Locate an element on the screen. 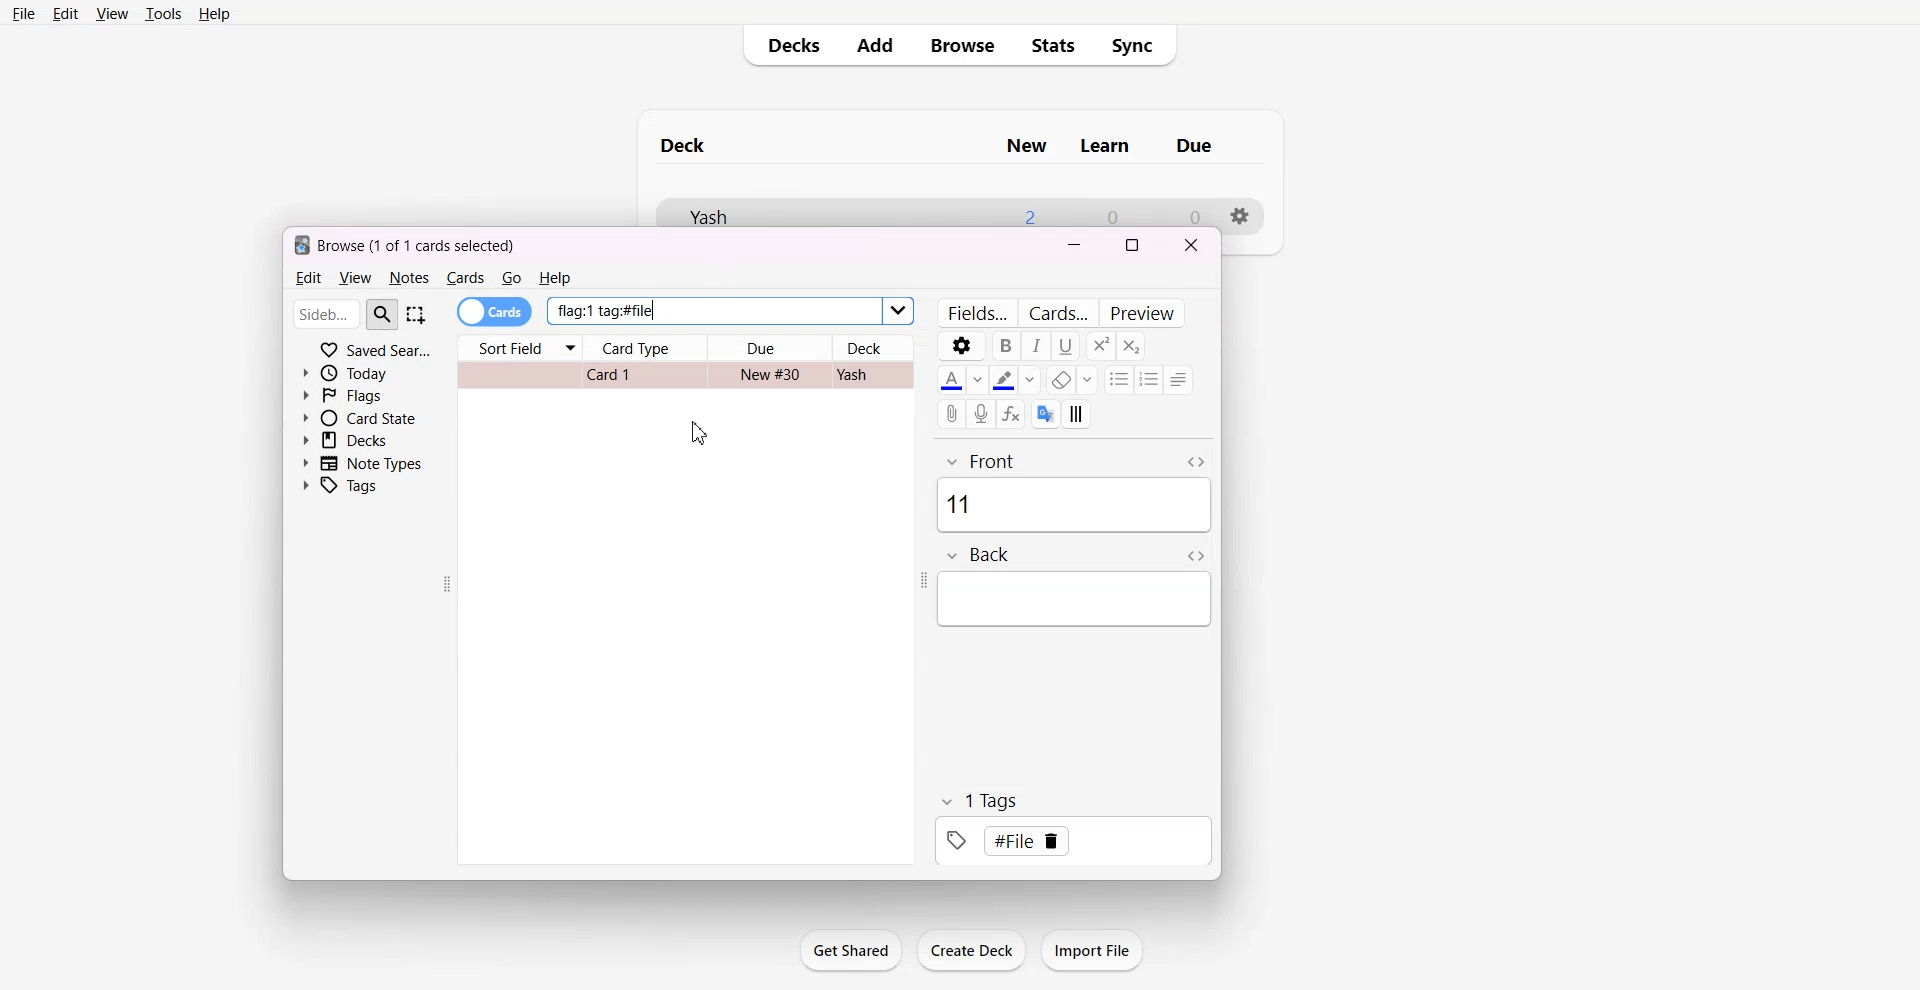 This screenshot has height=990, width=1920. Stats is located at coordinates (1052, 46).